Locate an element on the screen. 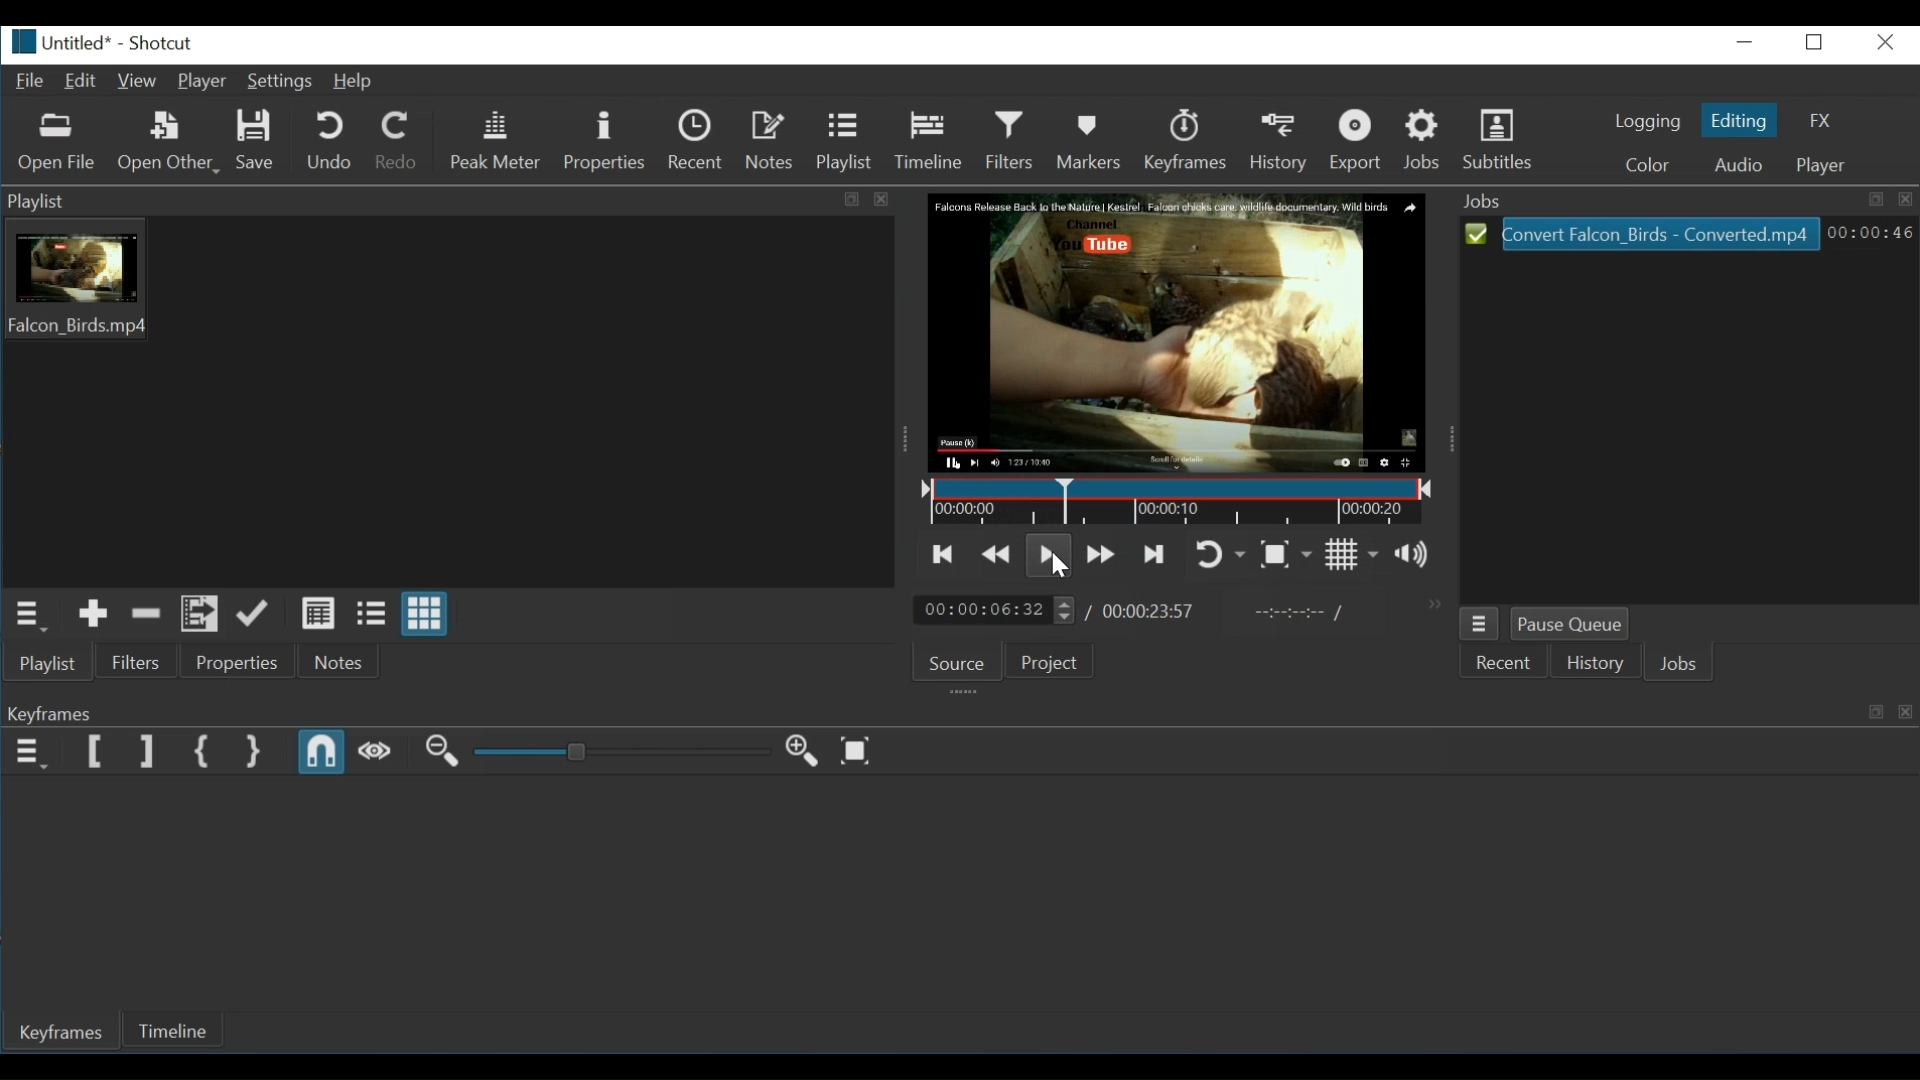  Select icon is located at coordinates (1476, 235).